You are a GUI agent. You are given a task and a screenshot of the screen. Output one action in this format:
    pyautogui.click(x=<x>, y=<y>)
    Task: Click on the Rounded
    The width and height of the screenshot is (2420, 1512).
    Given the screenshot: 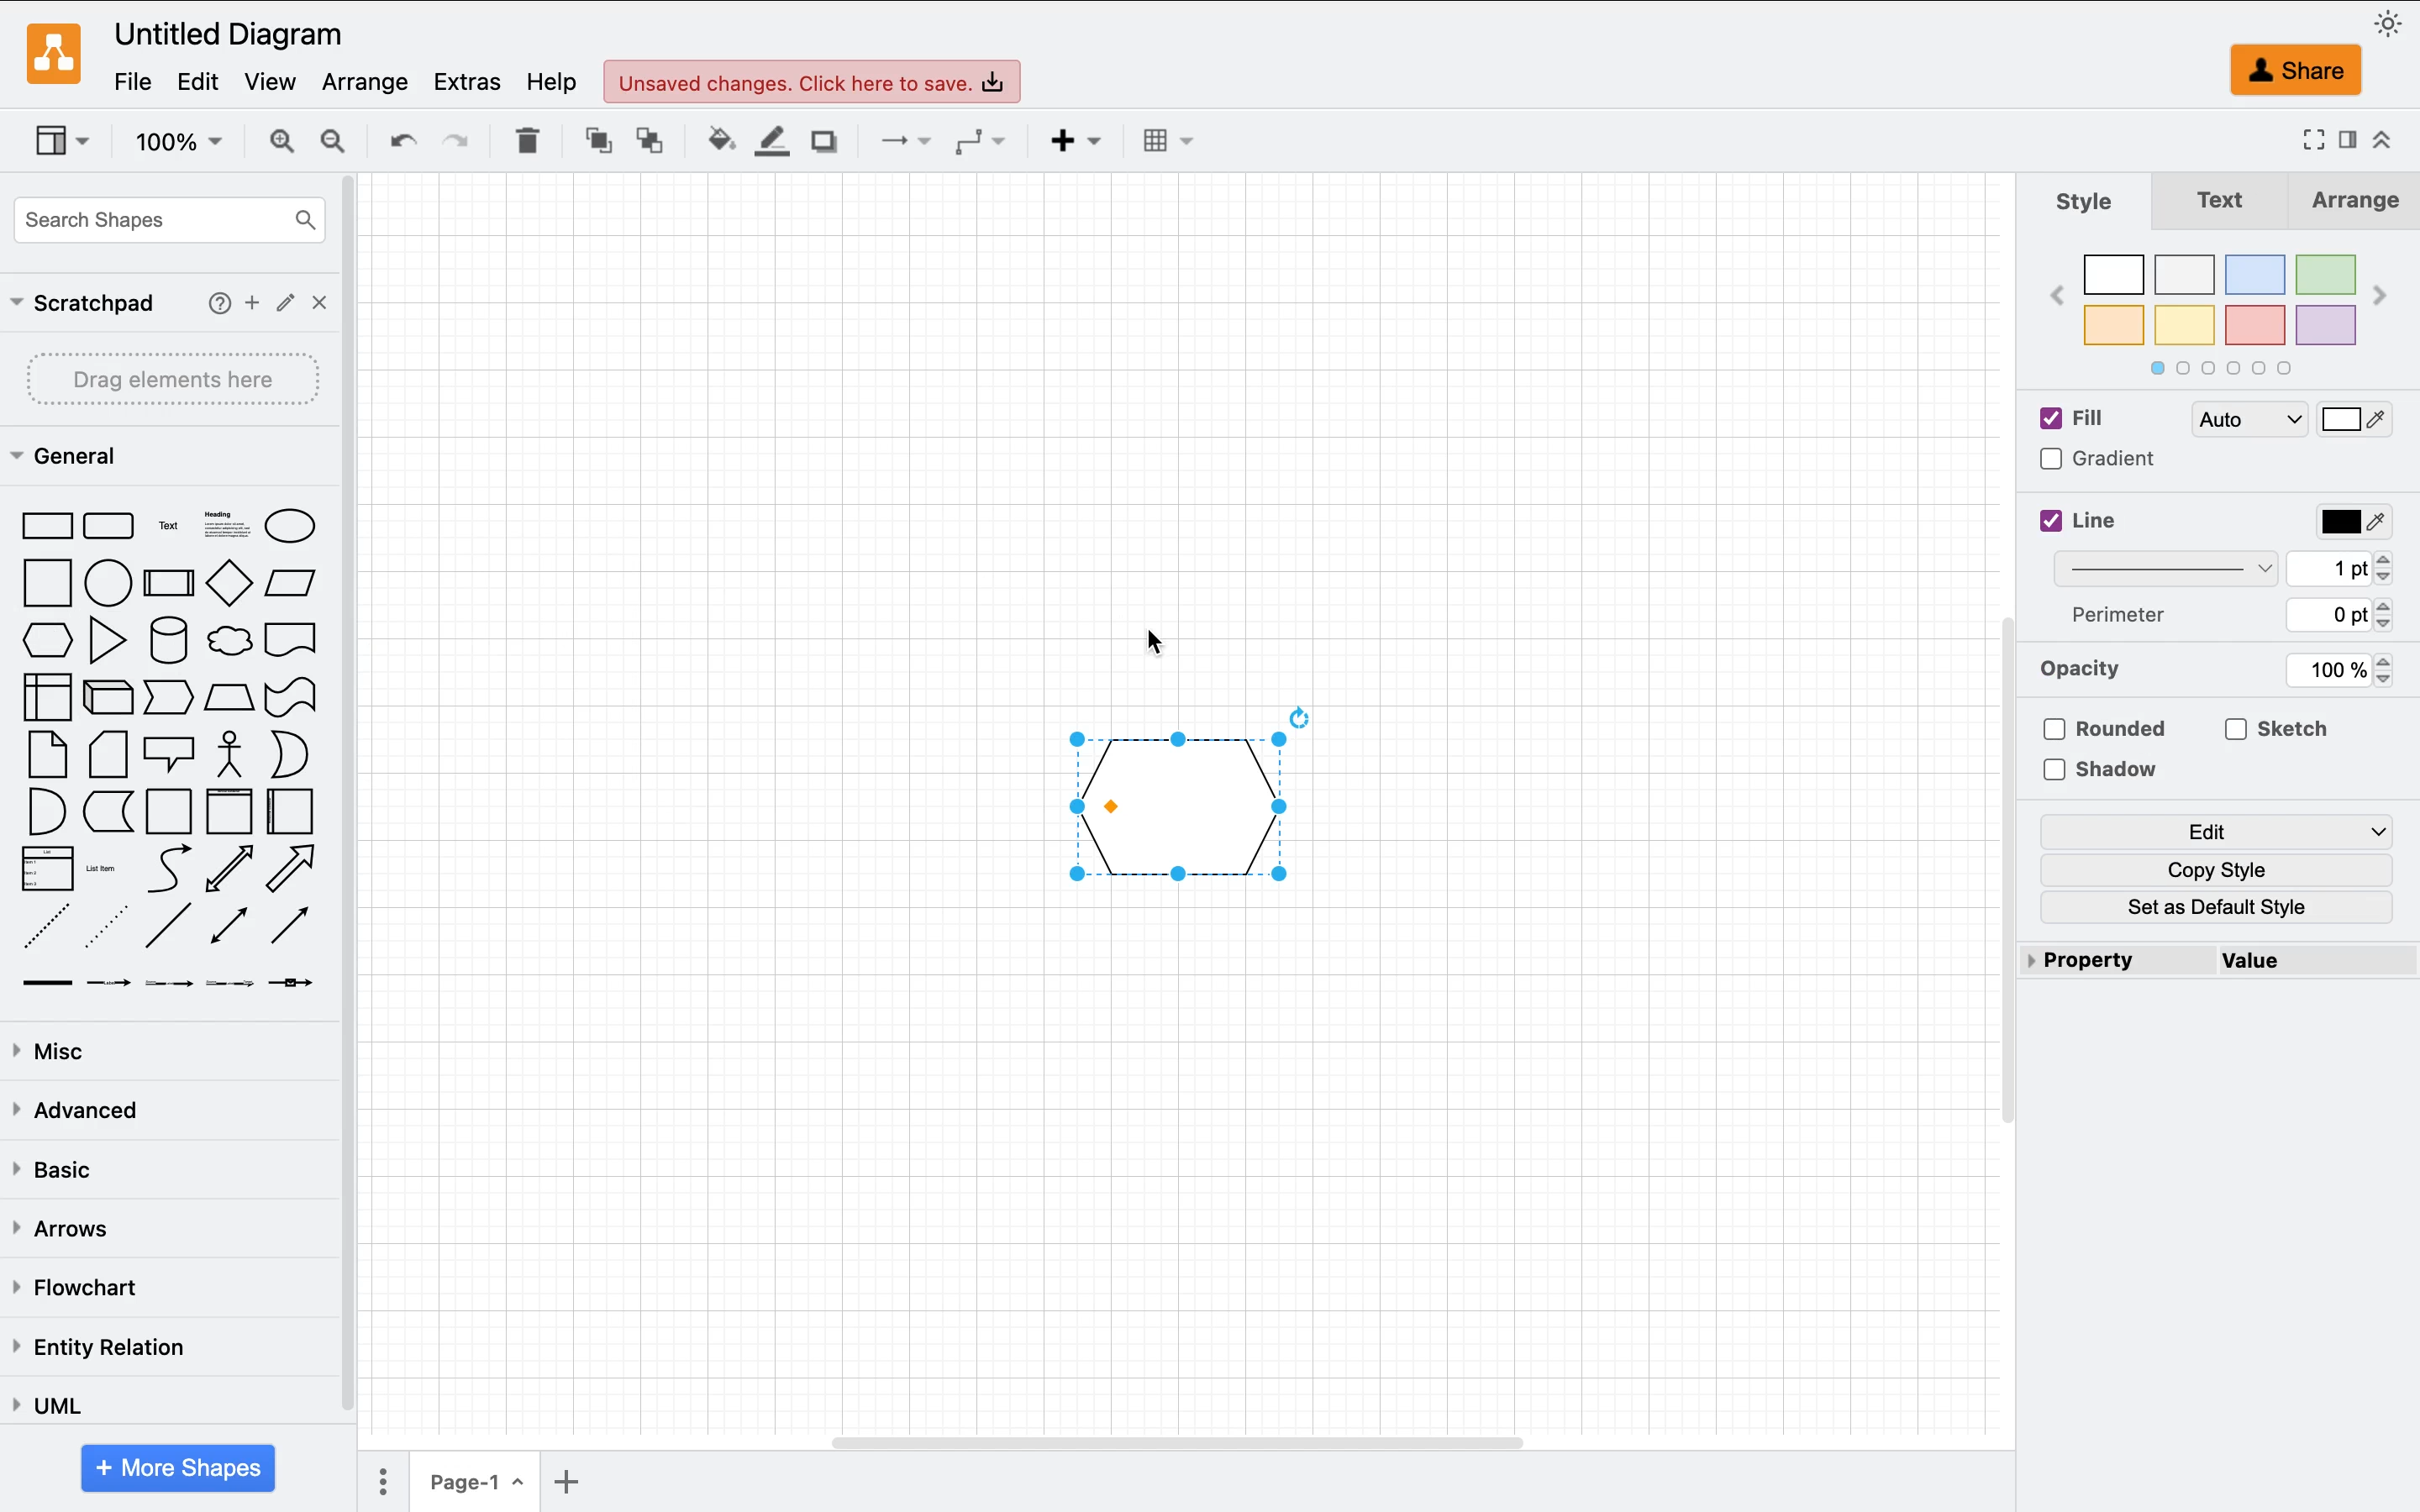 What is the action you would take?
    pyautogui.click(x=2117, y=723)
    